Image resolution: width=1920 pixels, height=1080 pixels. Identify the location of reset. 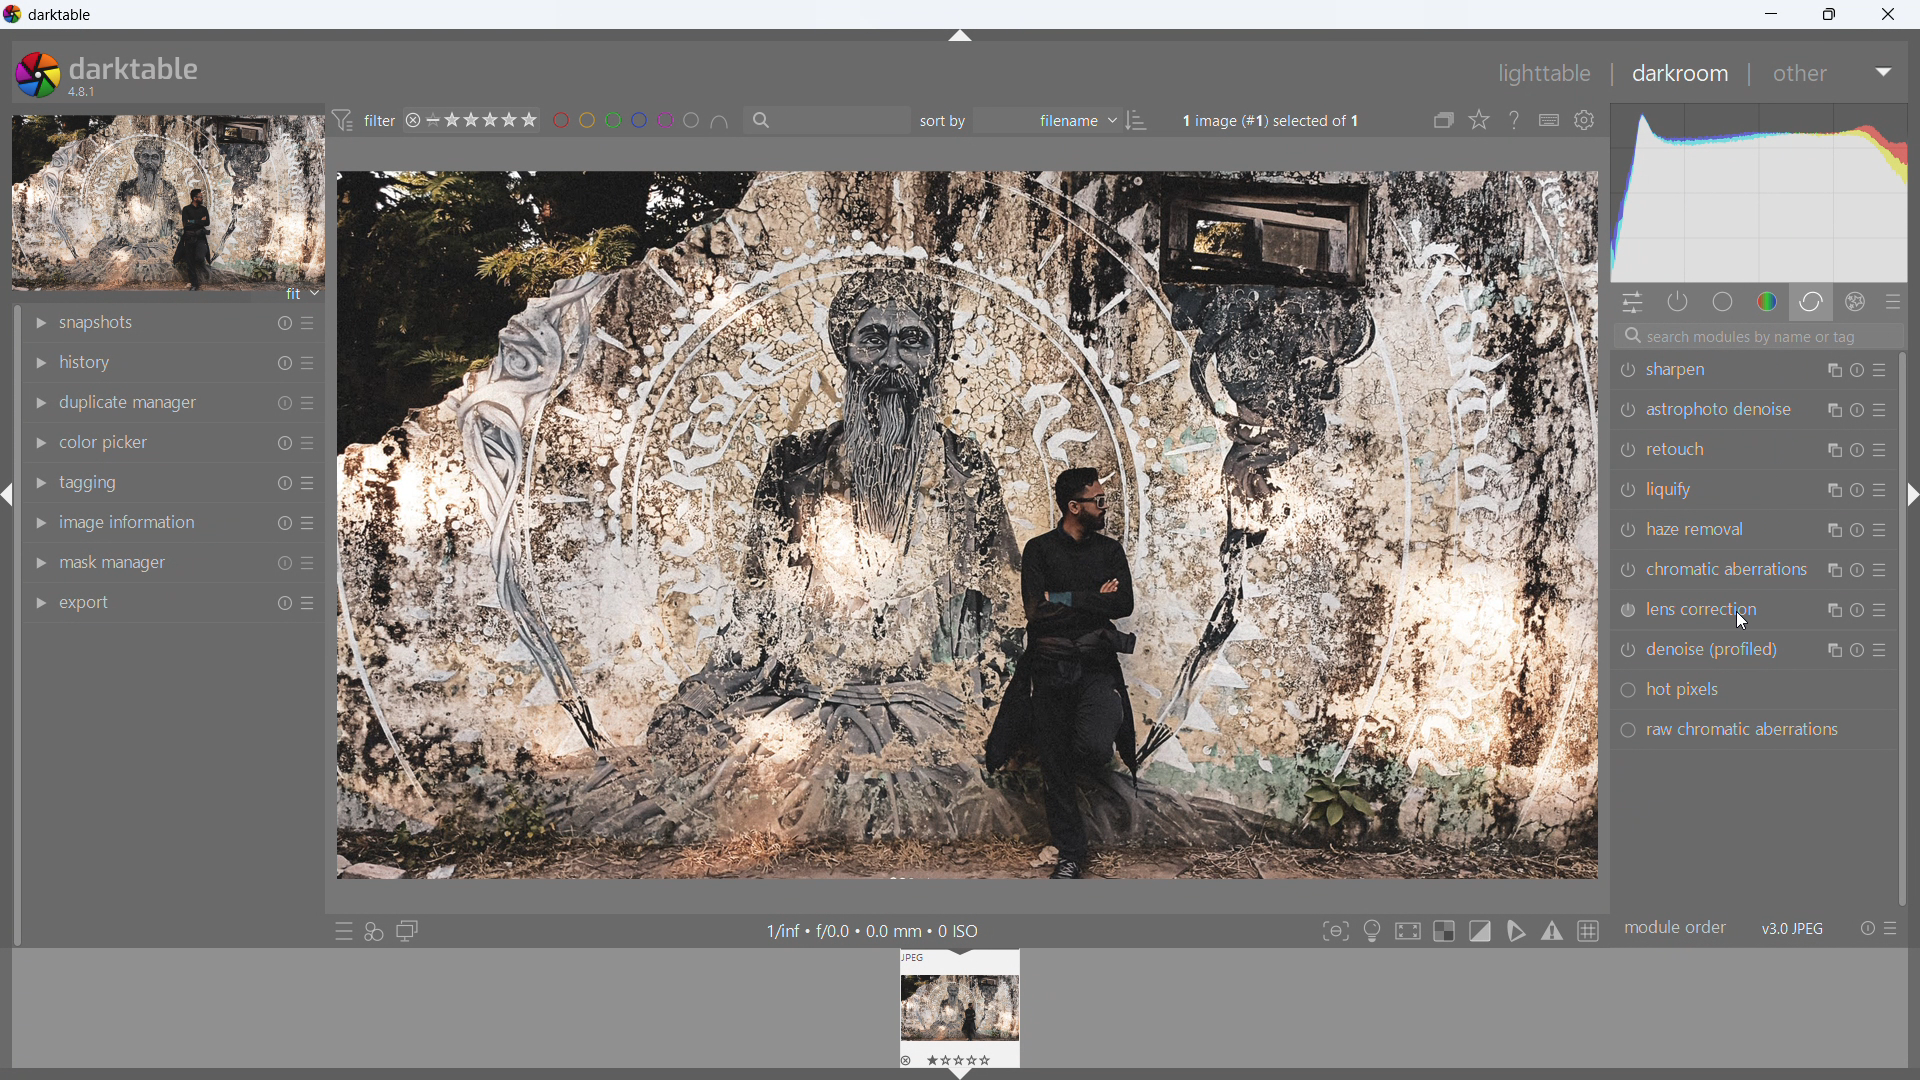
(1867, 930).